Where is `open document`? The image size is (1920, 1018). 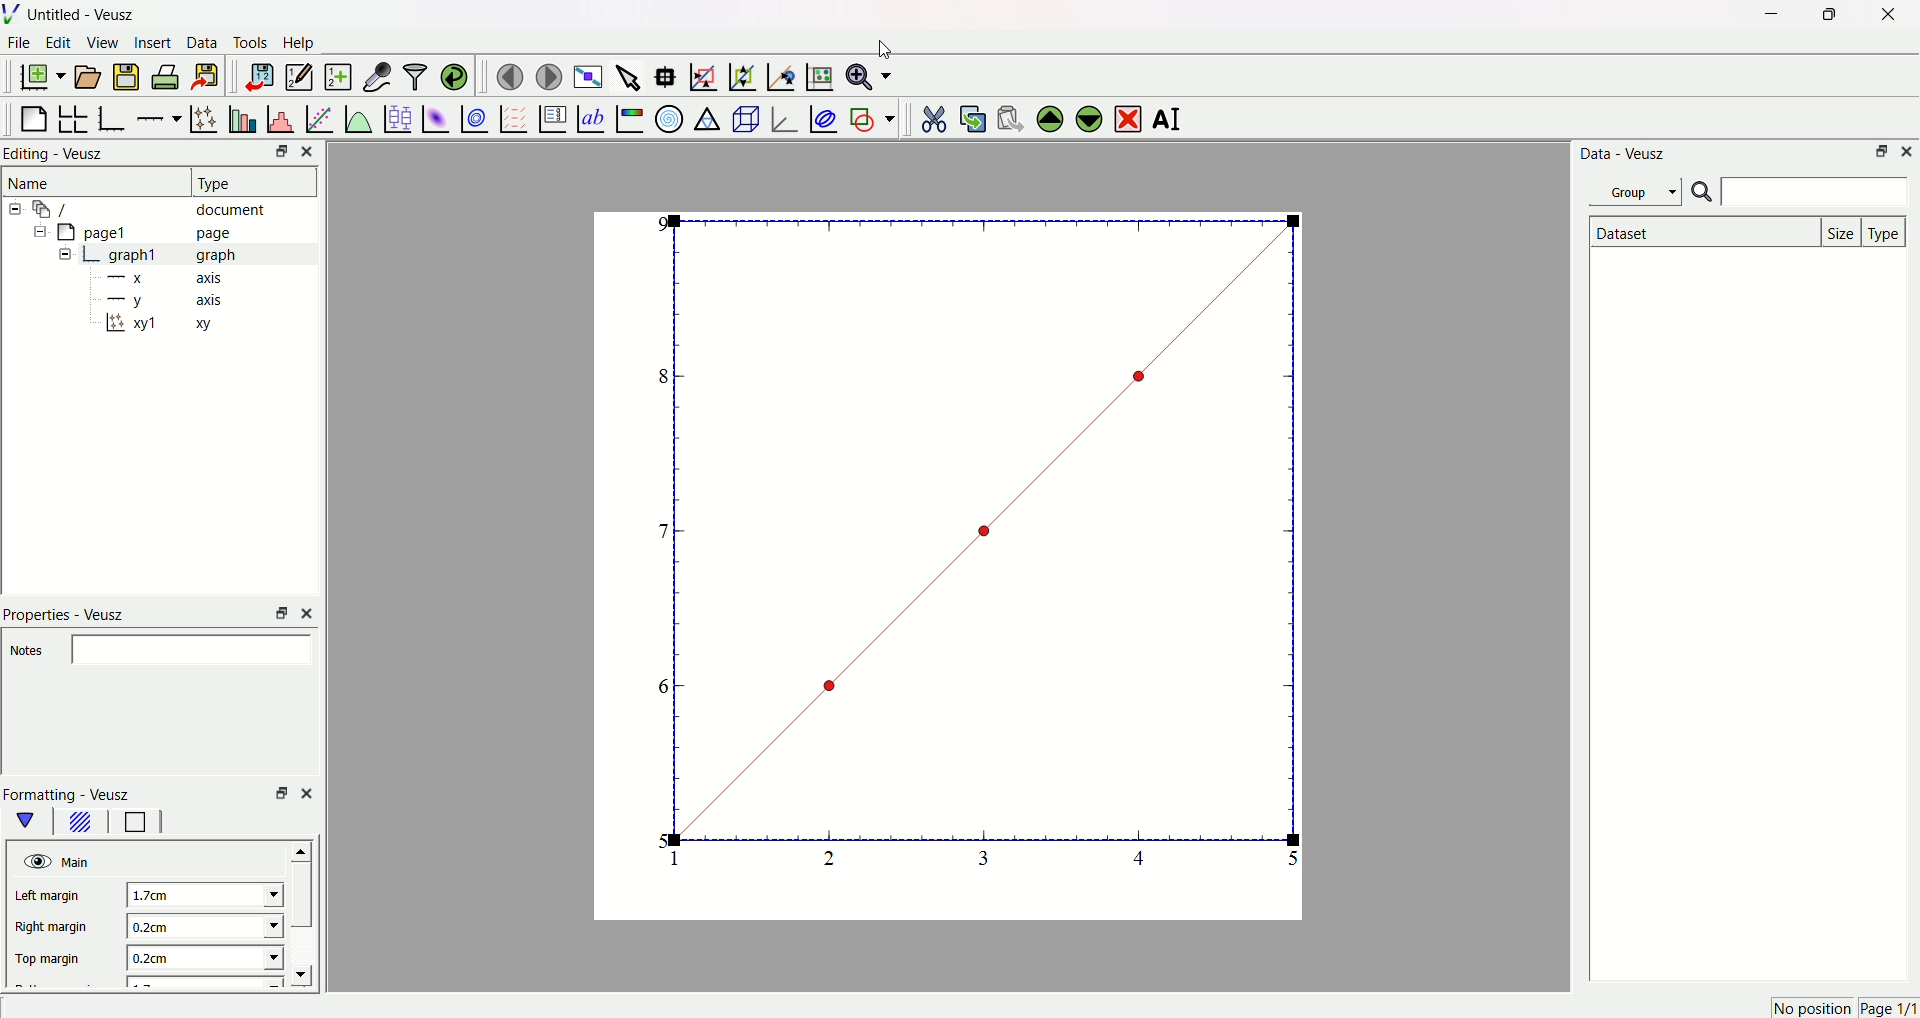
open document is located at coordinates (89, 76).